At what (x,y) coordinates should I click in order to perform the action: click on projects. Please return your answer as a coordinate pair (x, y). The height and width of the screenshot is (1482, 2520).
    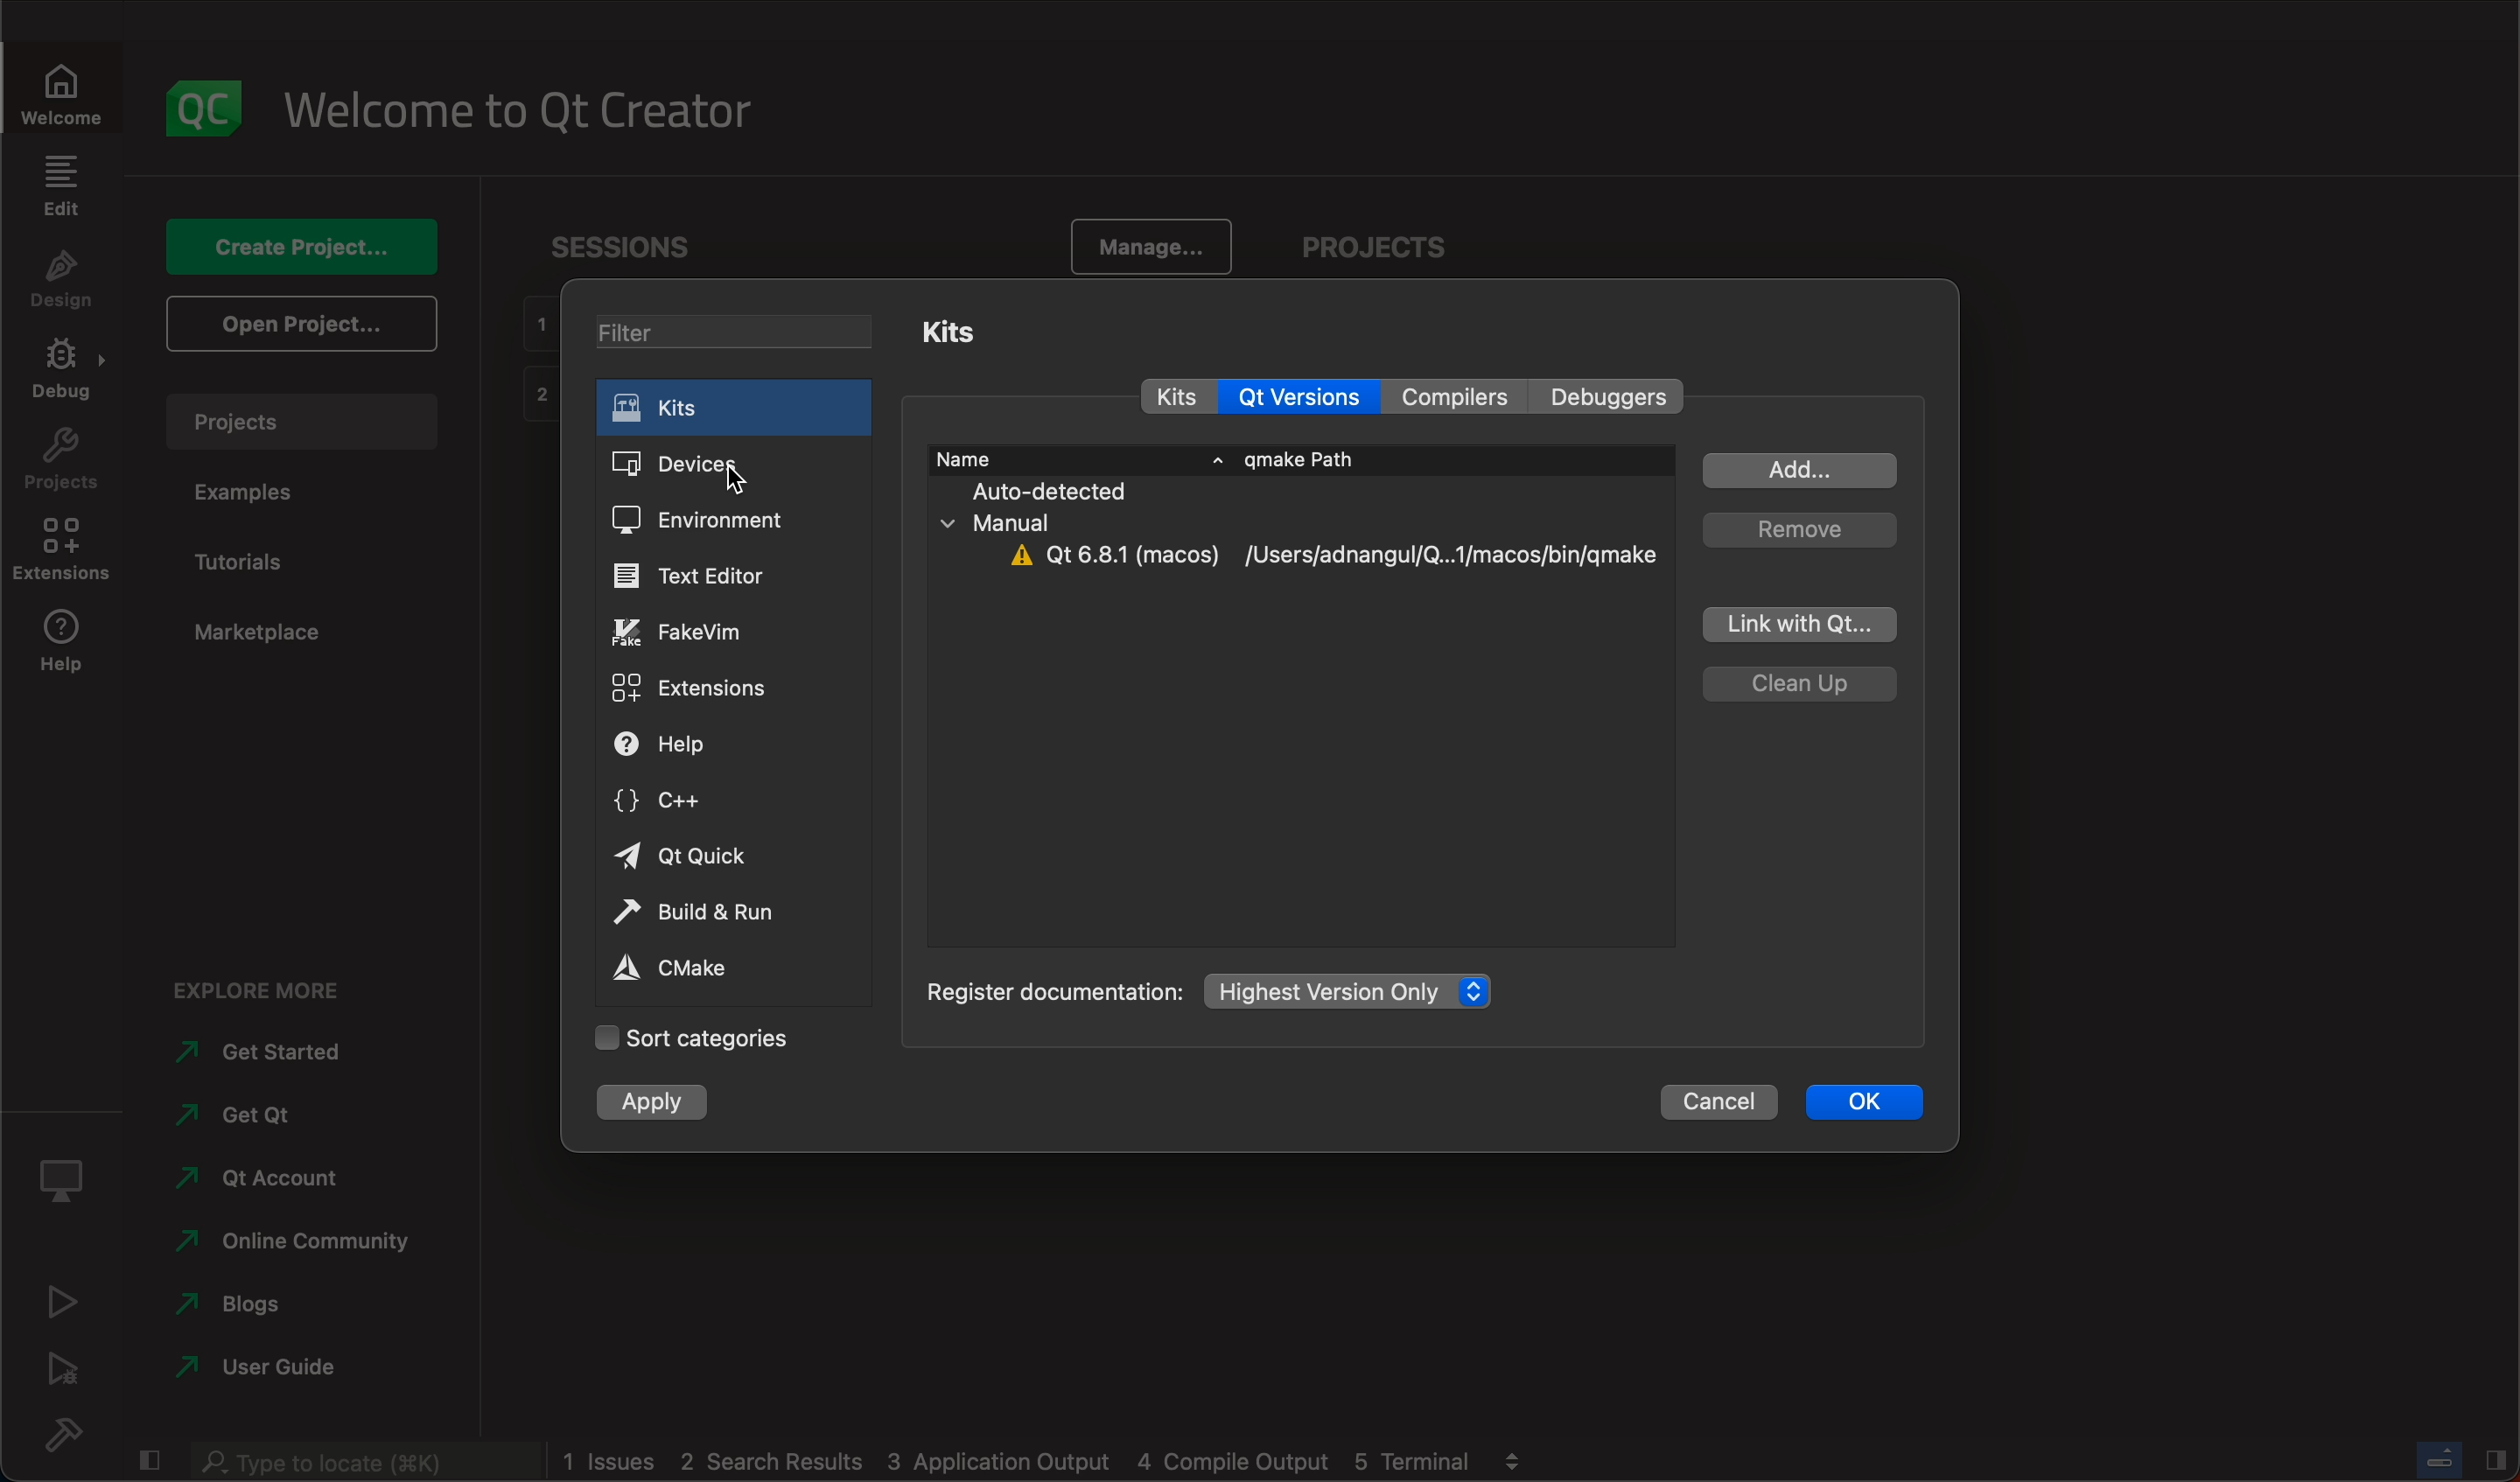
    Looking at the image, I should click on (1372, 245).